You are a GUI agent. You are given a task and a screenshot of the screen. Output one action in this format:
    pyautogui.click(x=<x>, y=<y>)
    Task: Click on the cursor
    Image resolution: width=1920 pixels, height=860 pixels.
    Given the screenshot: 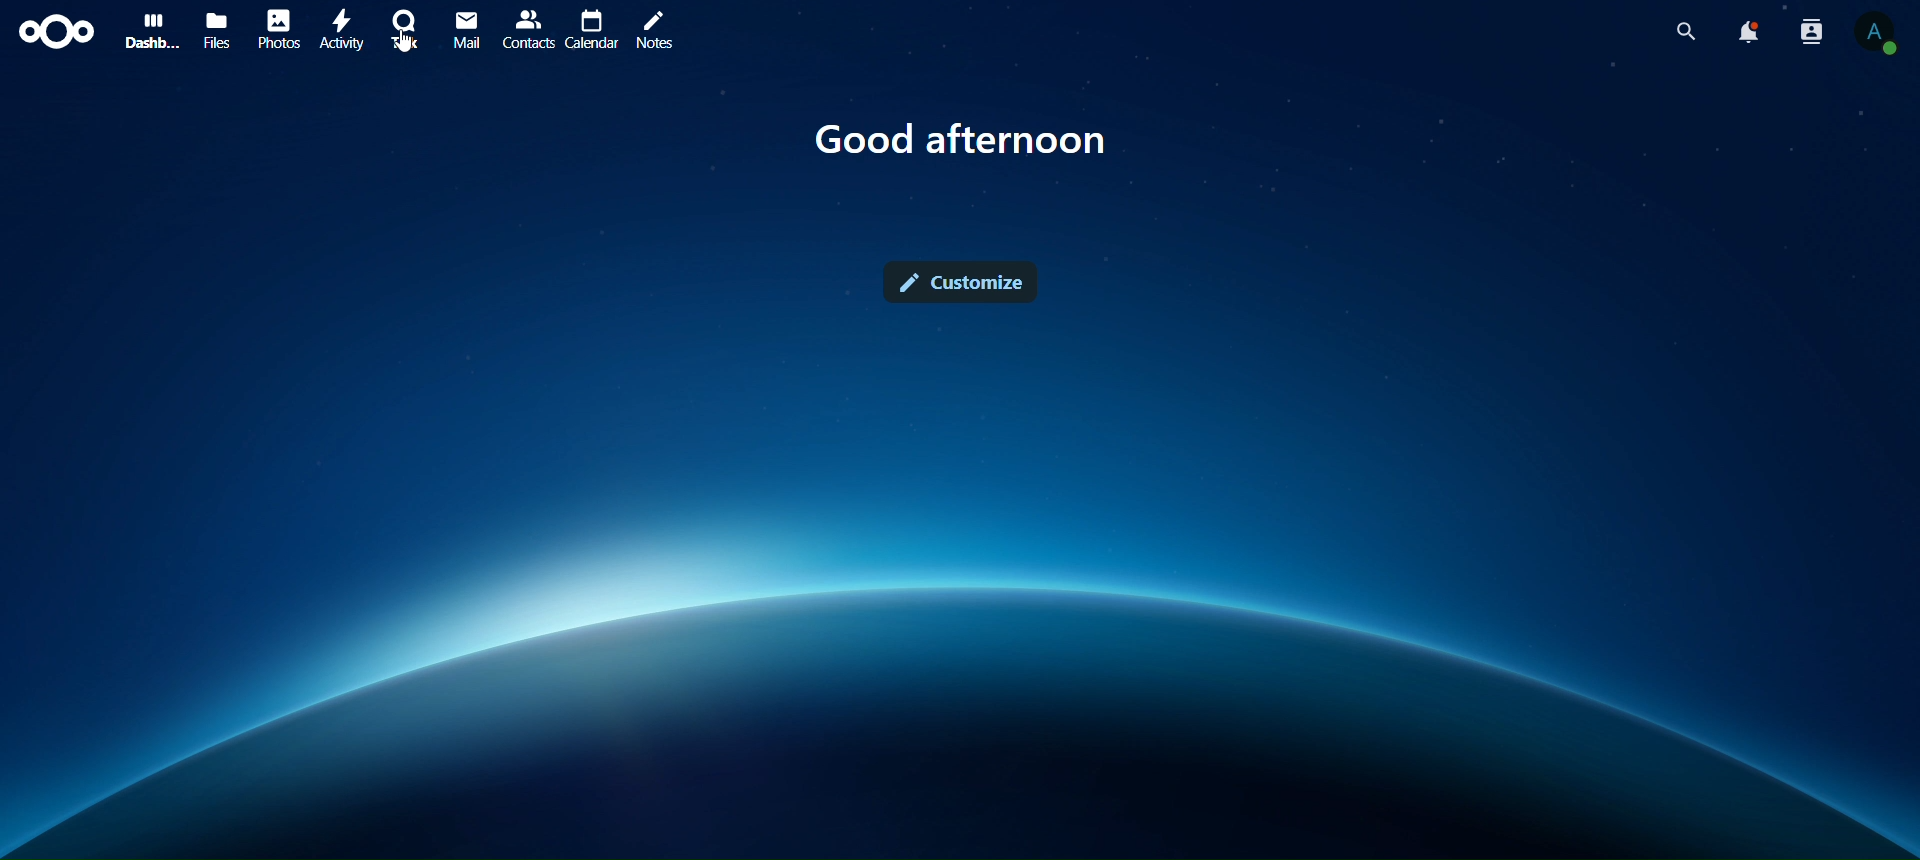 What is the action you would take?
    pyautogui.click(x=407, y=45)
    